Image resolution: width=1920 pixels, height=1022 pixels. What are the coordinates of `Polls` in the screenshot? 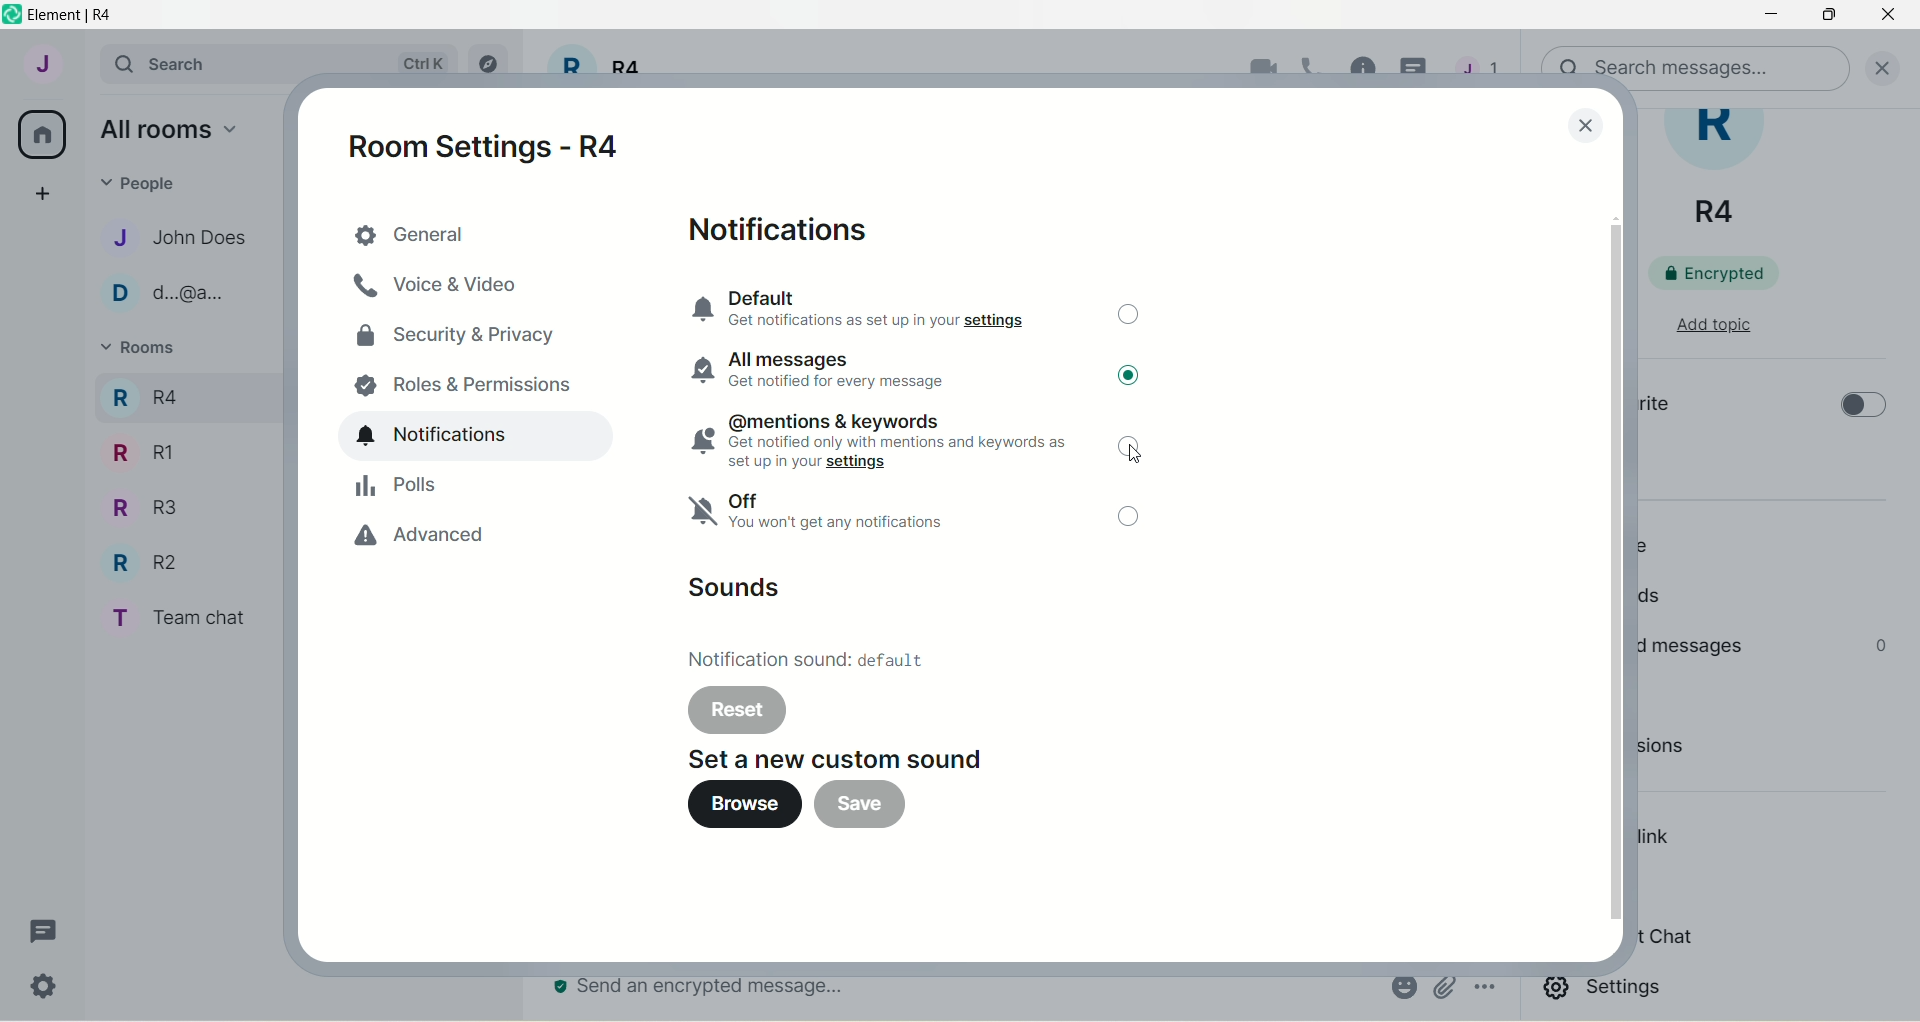 It's located at (460, 485).